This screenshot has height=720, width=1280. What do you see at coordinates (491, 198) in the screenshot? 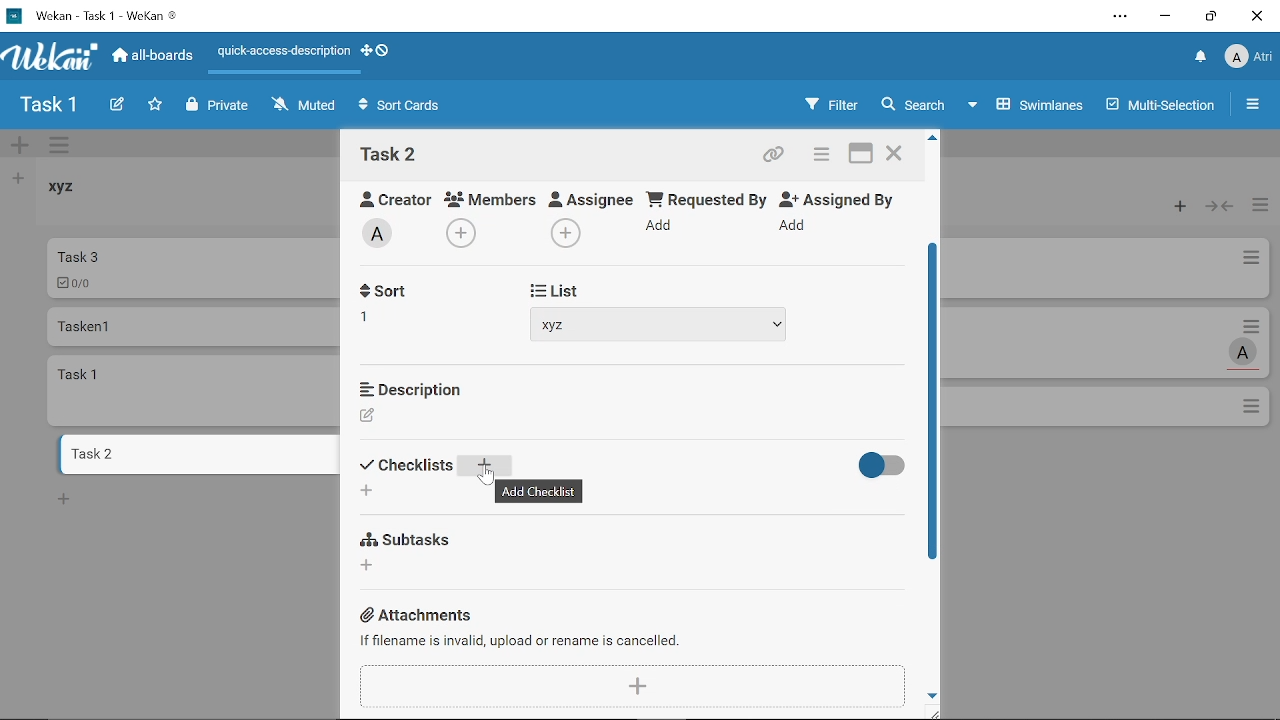
I see `Members` at bounding box center [491, 198].